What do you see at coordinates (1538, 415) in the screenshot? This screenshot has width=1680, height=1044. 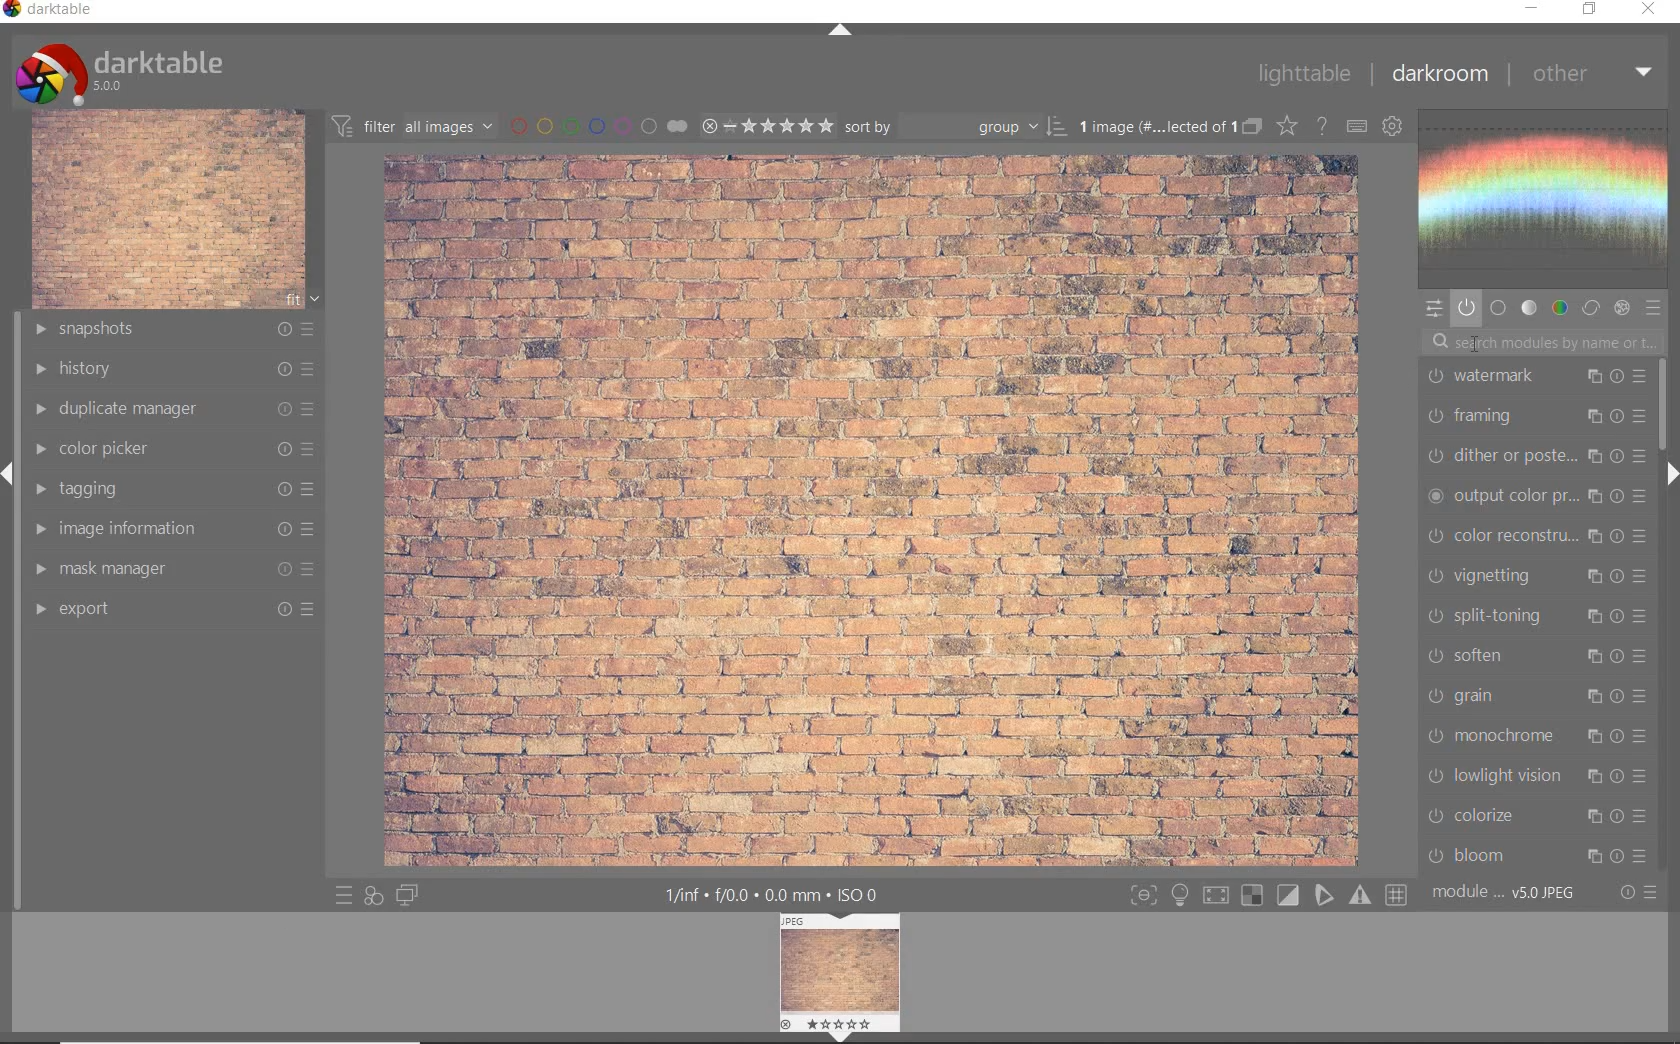 I see `framing` at bounding box center [1538, 415].